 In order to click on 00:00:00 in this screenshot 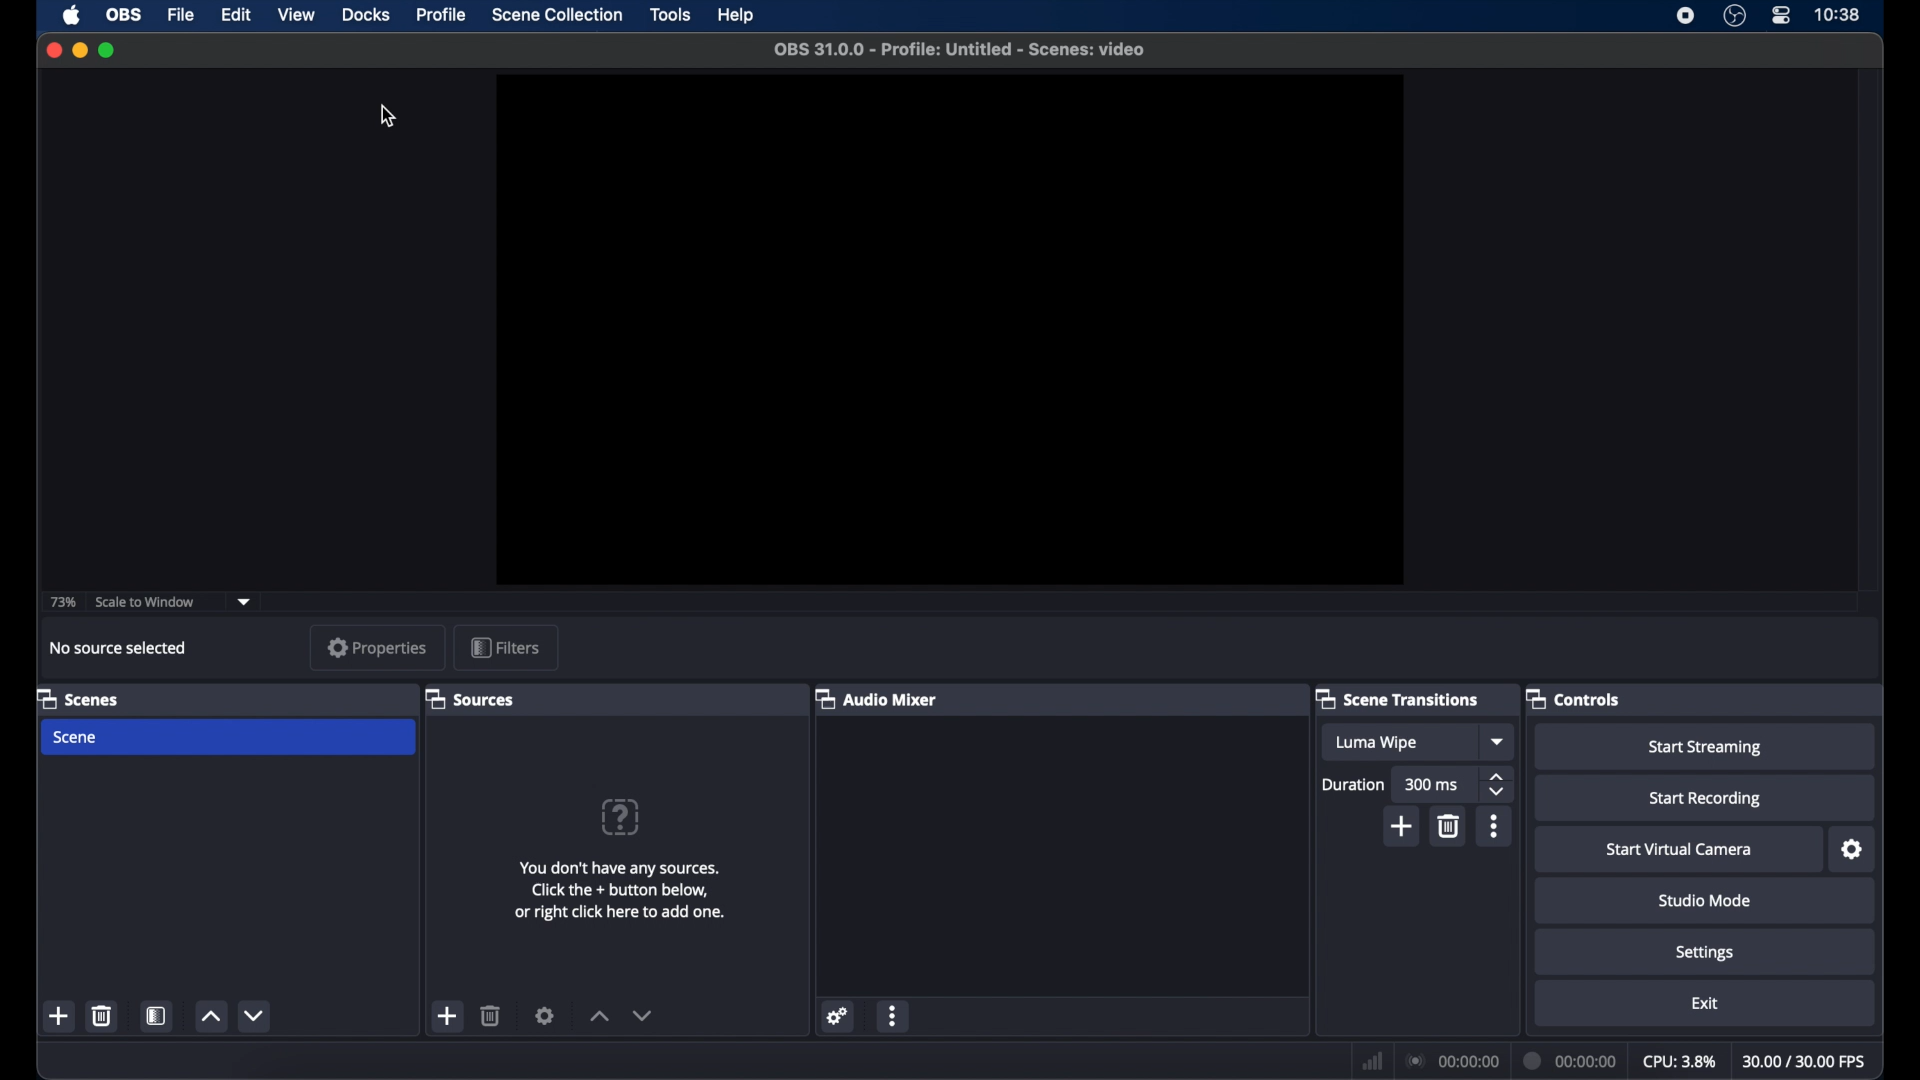, I will do `click(1454, 1061)`.